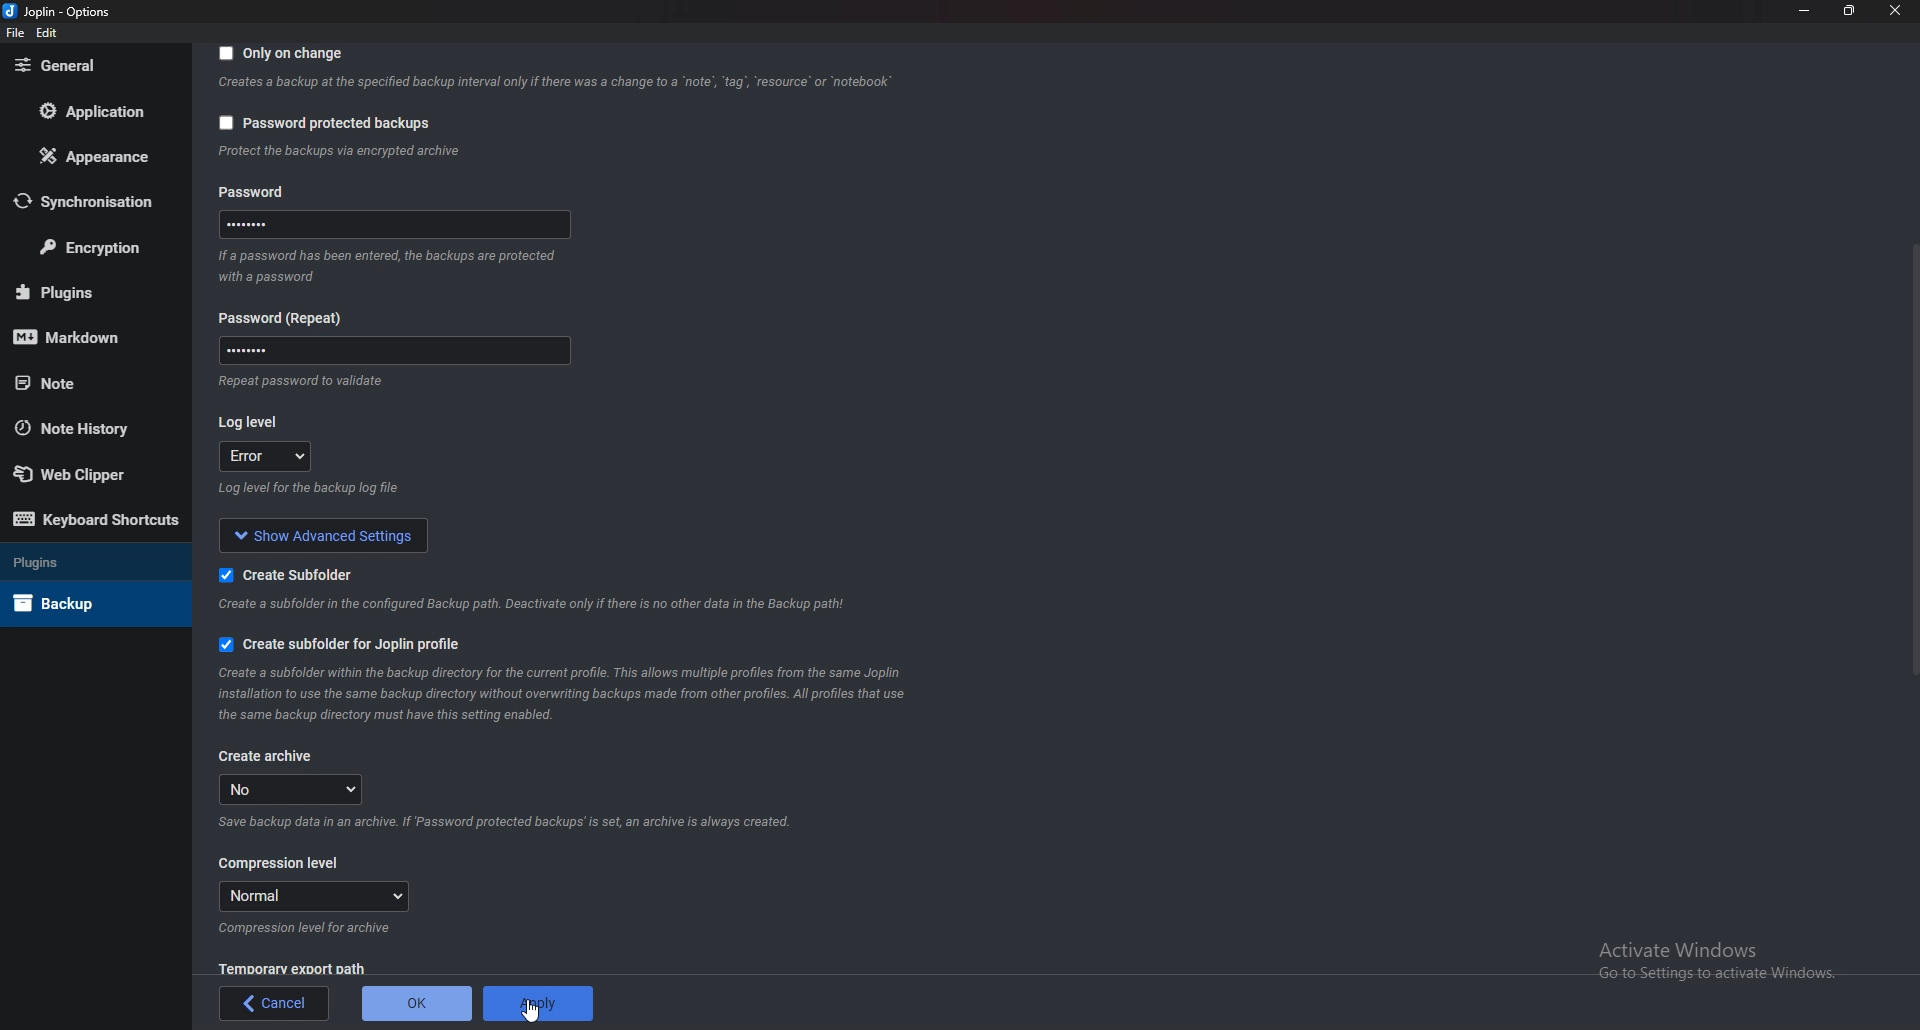  Describe the element at coordinates (90, 200) in the screenshot. I see `Synchronization` at that location.